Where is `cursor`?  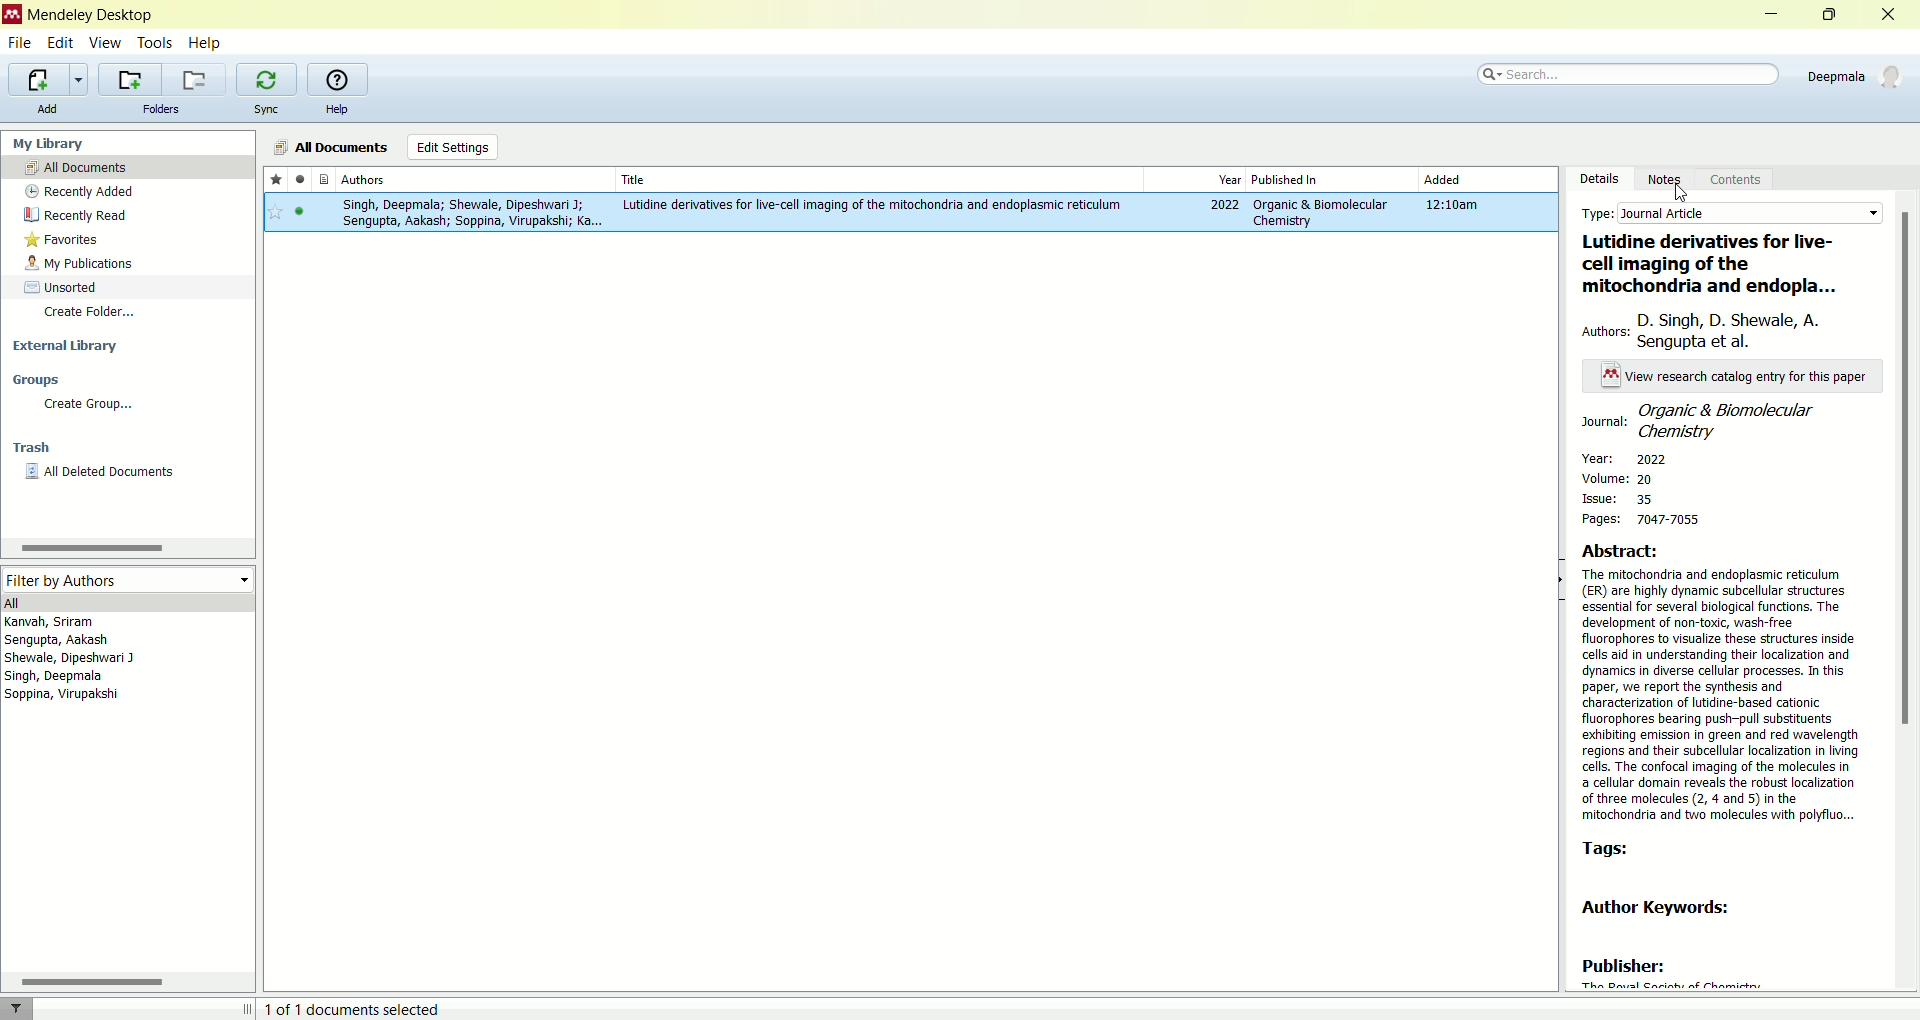 cursor is located at coordinates (1683, 191).